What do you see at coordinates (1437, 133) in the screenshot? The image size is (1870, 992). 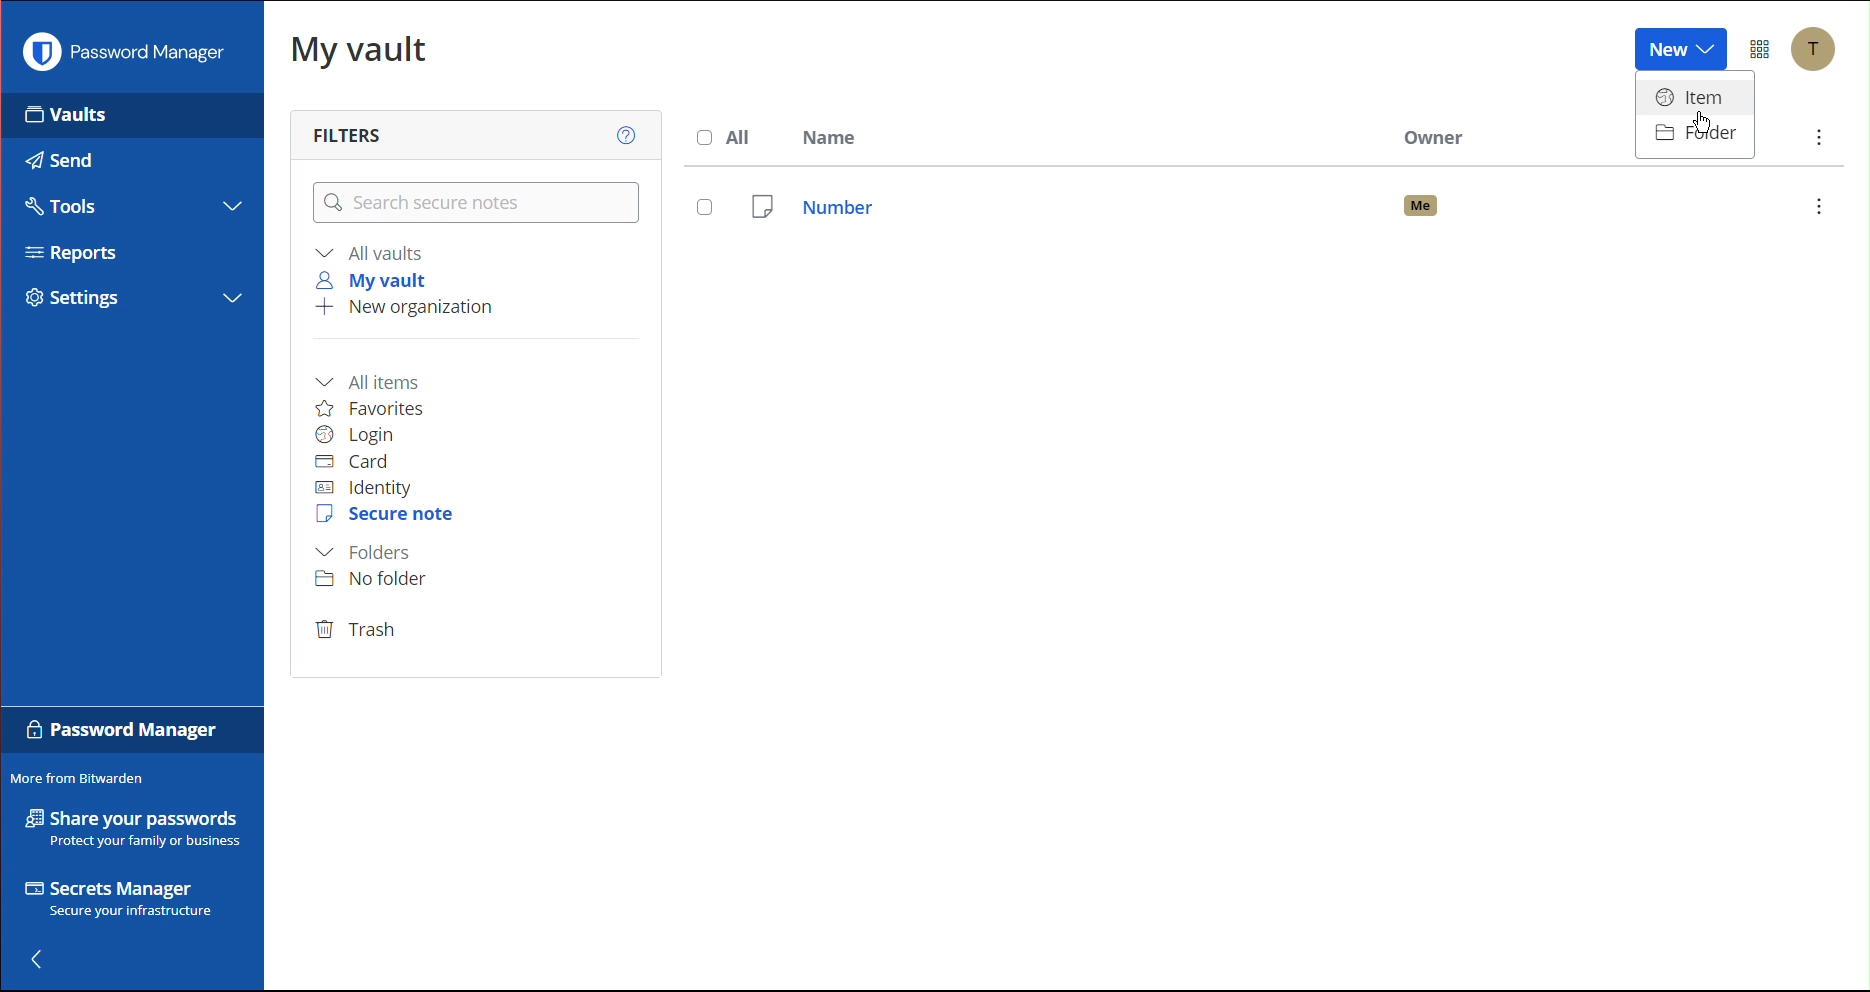 I see `Owner` at bounding box center [1437, 133].